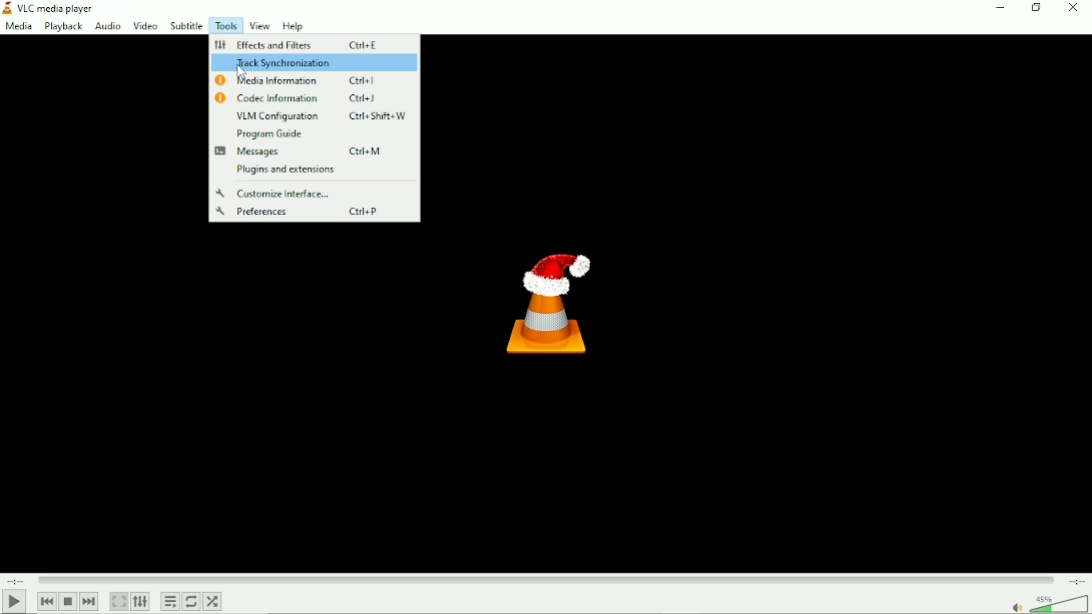 The image size is (1092, 614). I want to click on Customize interface, so click(281, 192).